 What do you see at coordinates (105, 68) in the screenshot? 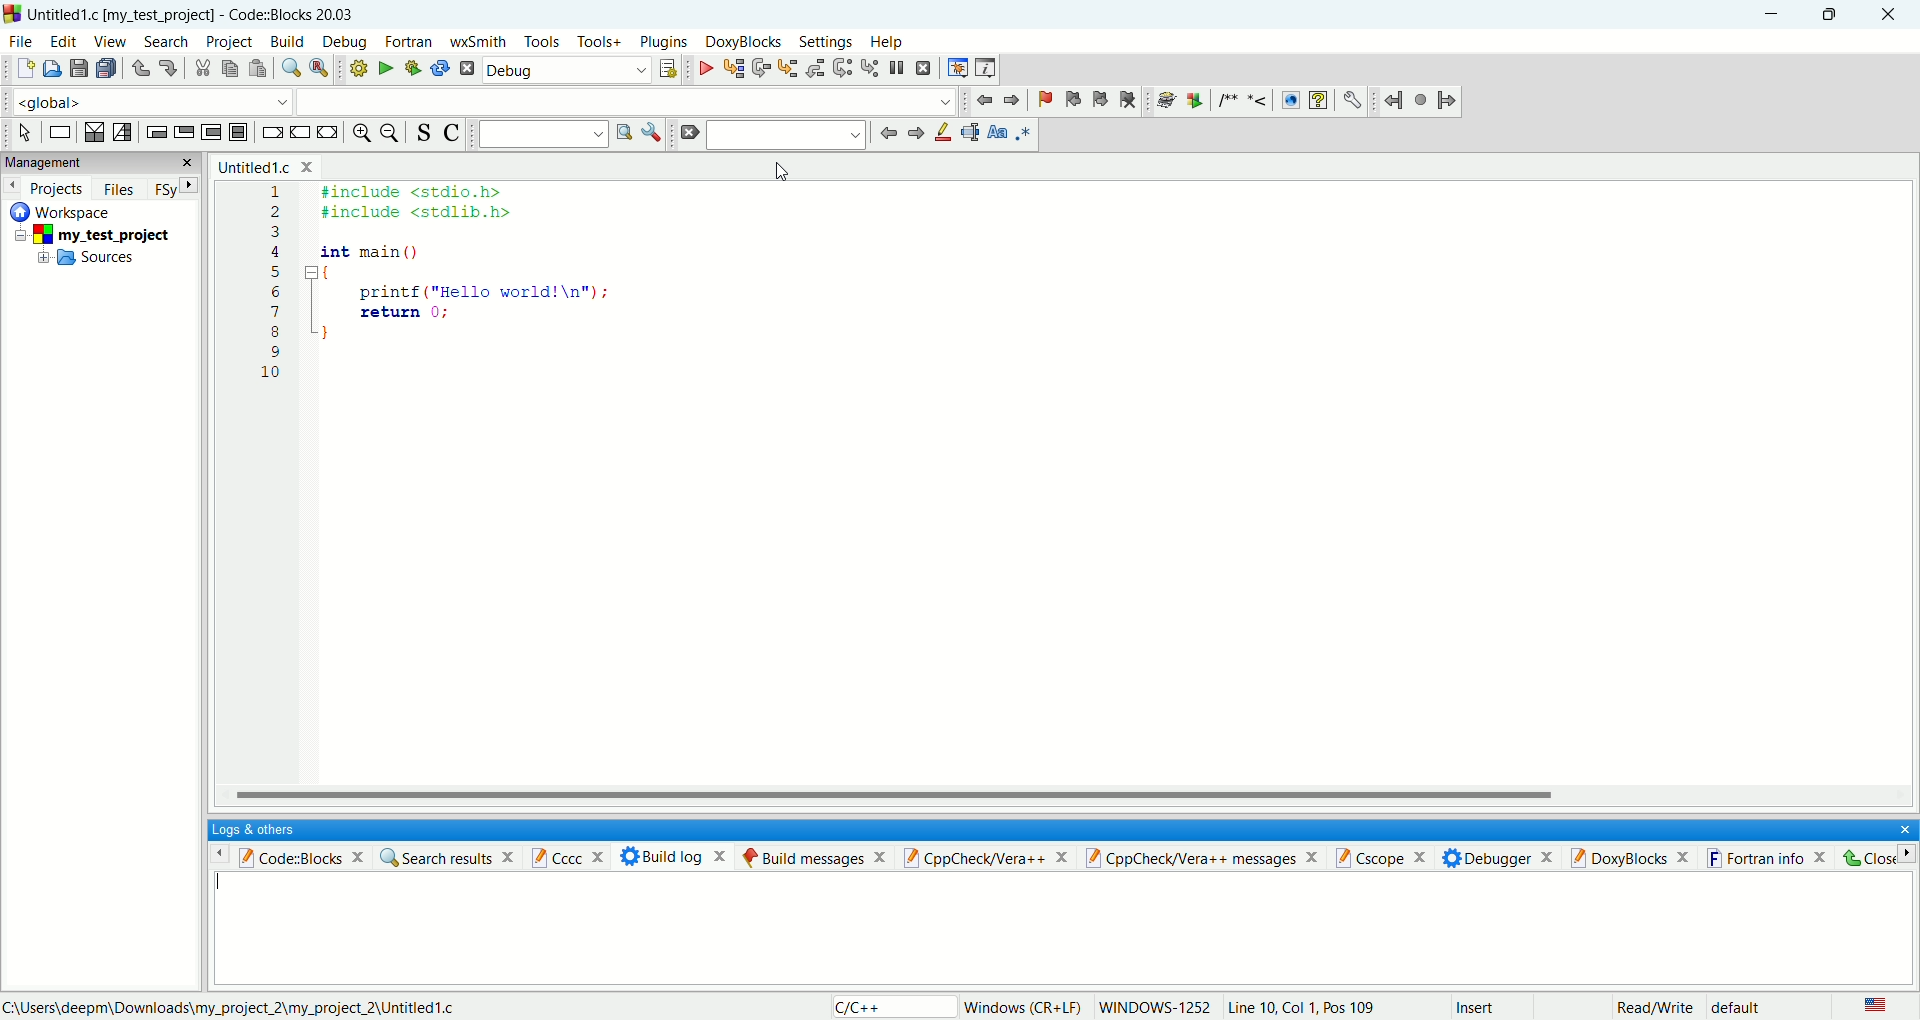
I see `save everything` at bounding box center [105, 68].